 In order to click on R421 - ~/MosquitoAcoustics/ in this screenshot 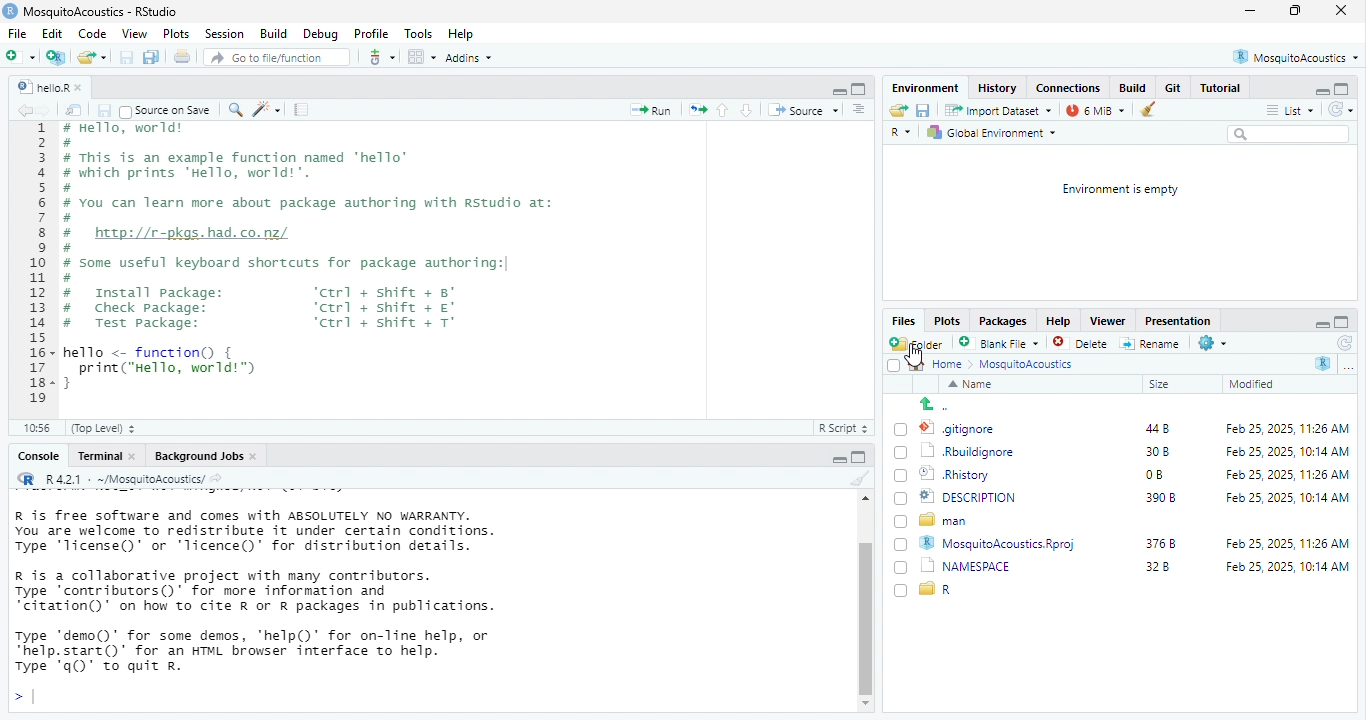, I will do `click(135, 478)`.